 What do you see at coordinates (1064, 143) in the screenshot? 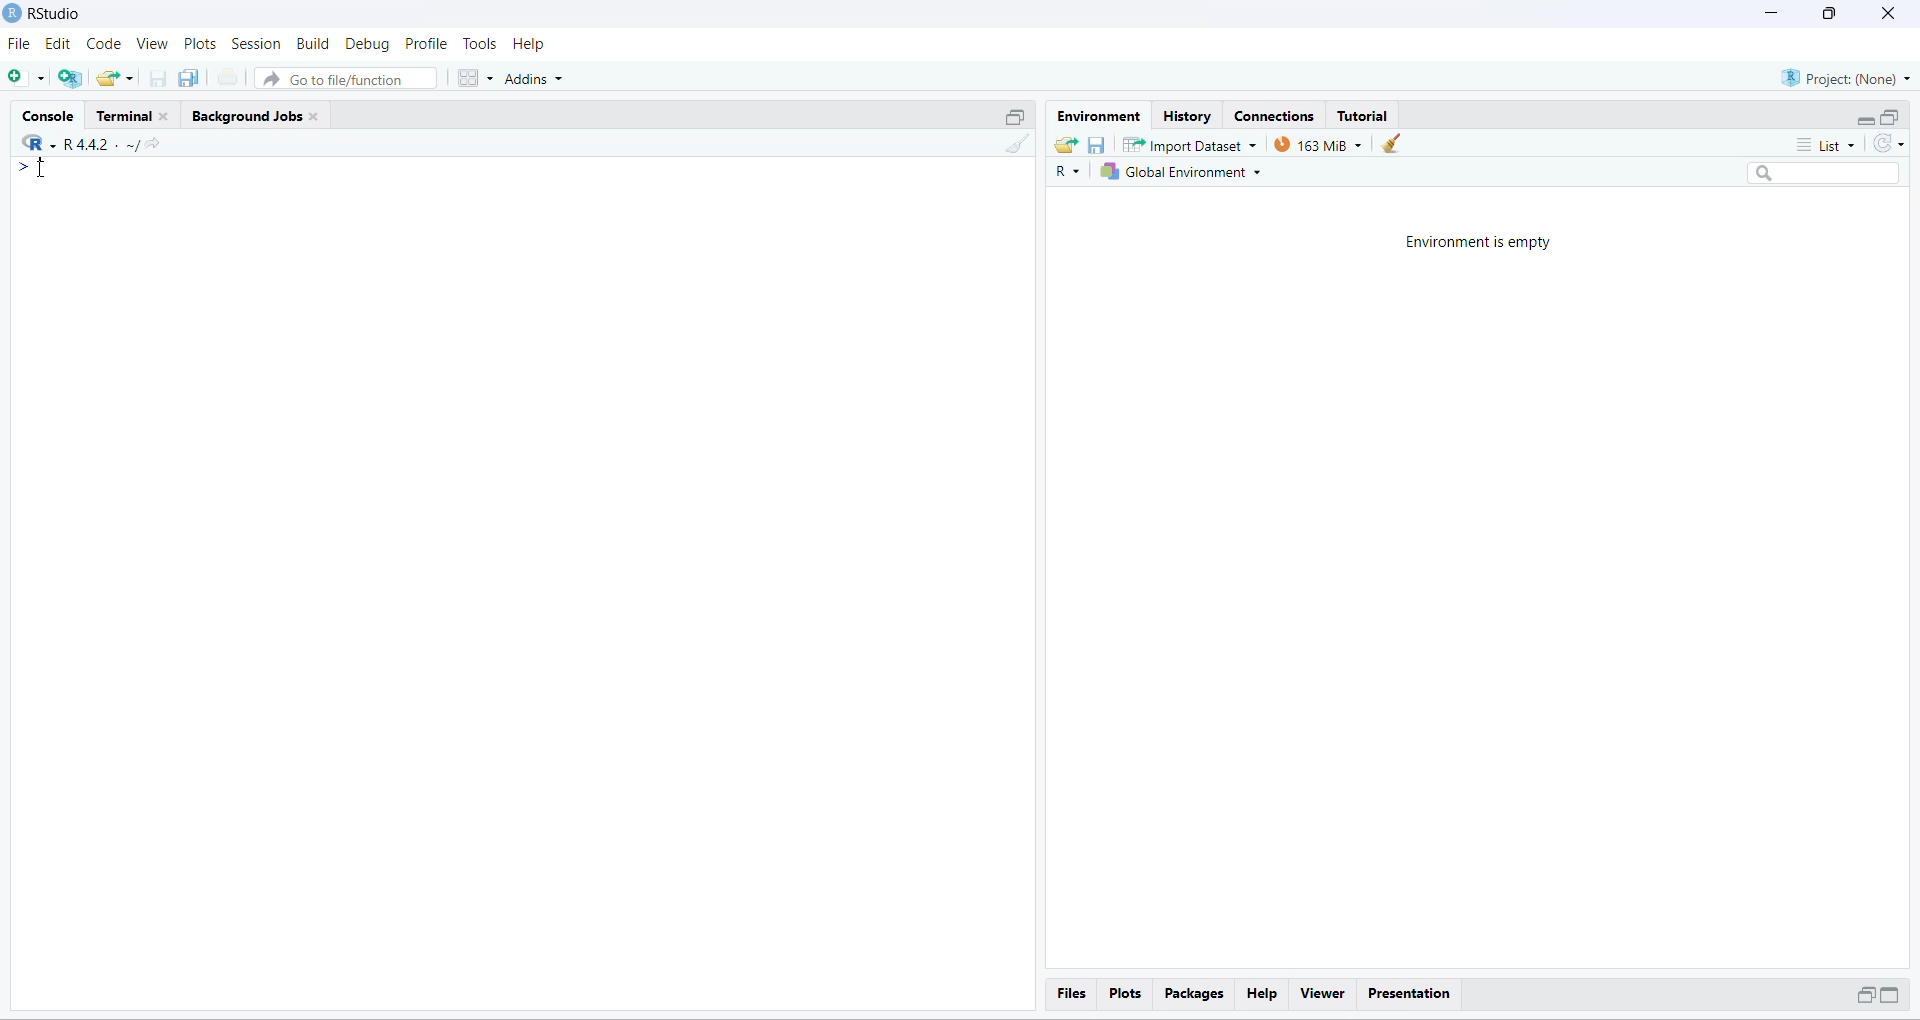
I see `load workspace` at bounding box center [1064, 143].